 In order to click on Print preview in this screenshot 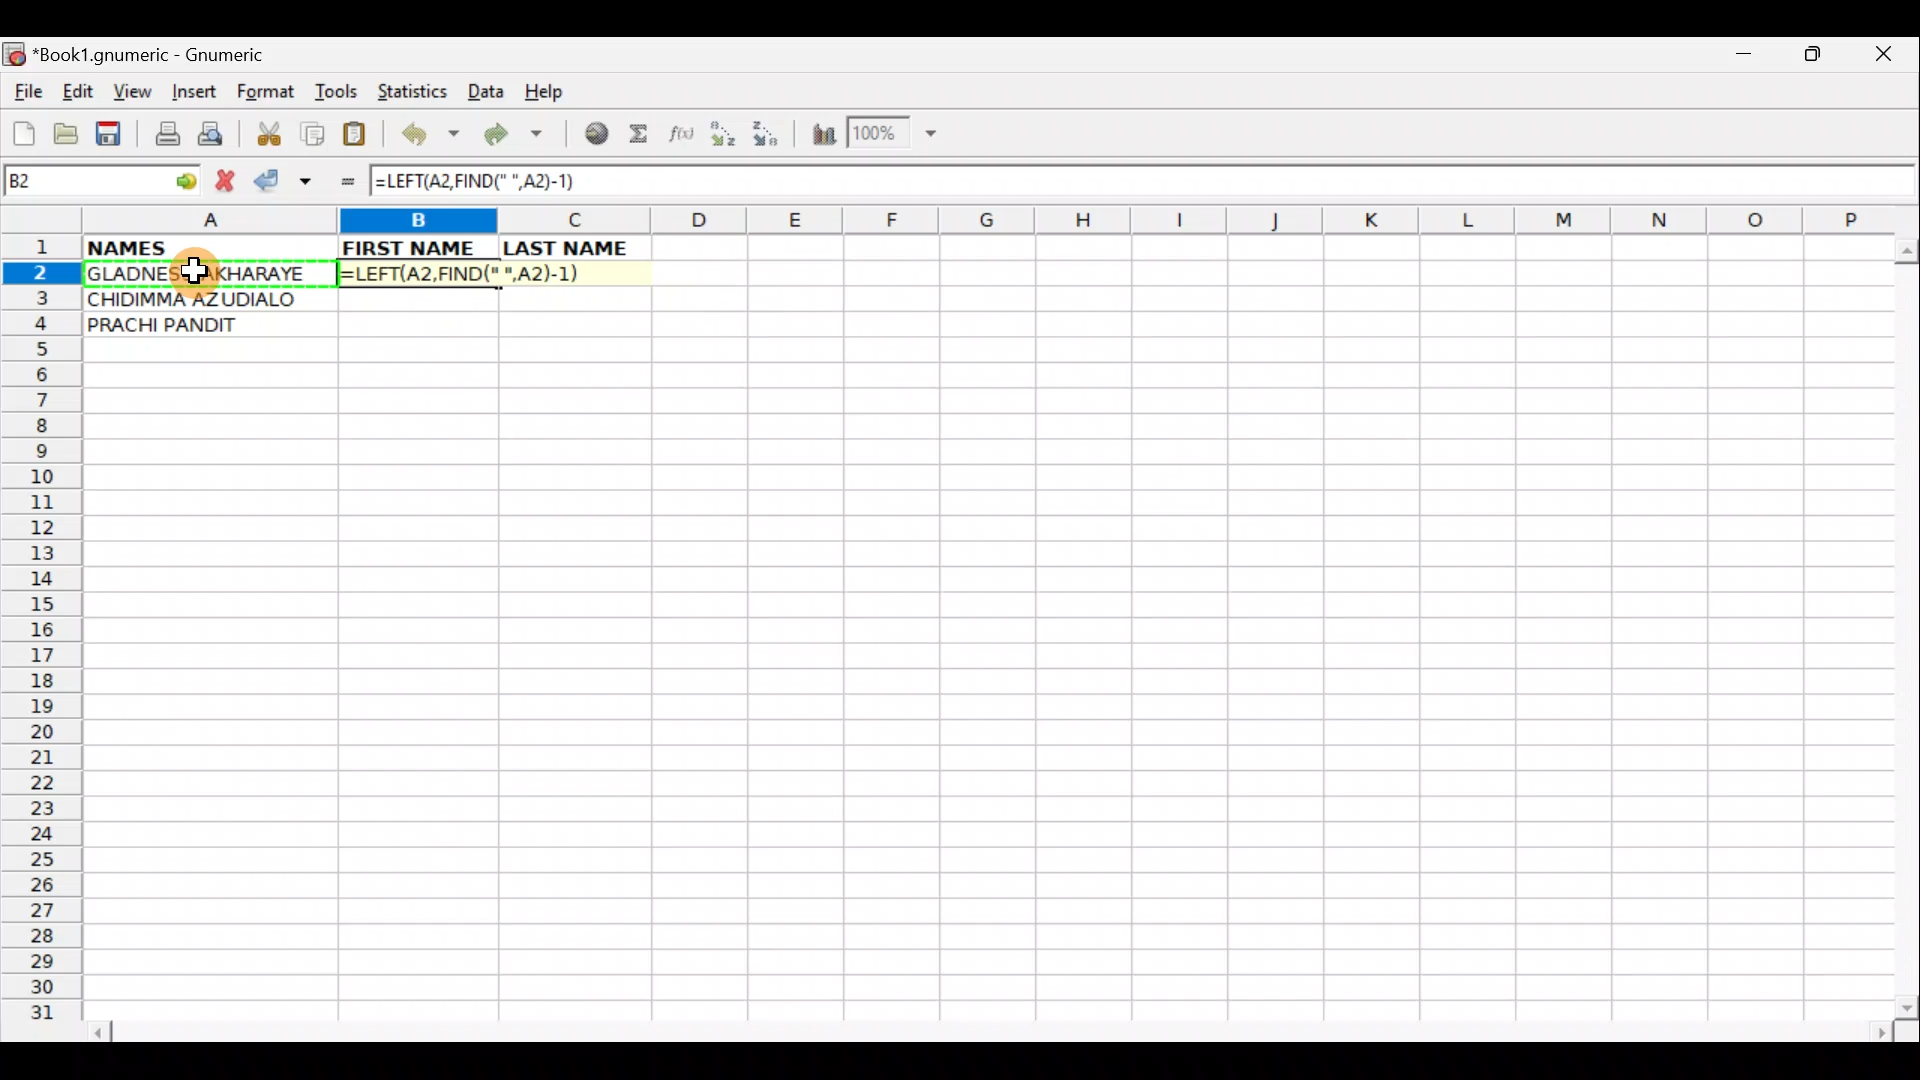, I will do `click(211, 138)`.